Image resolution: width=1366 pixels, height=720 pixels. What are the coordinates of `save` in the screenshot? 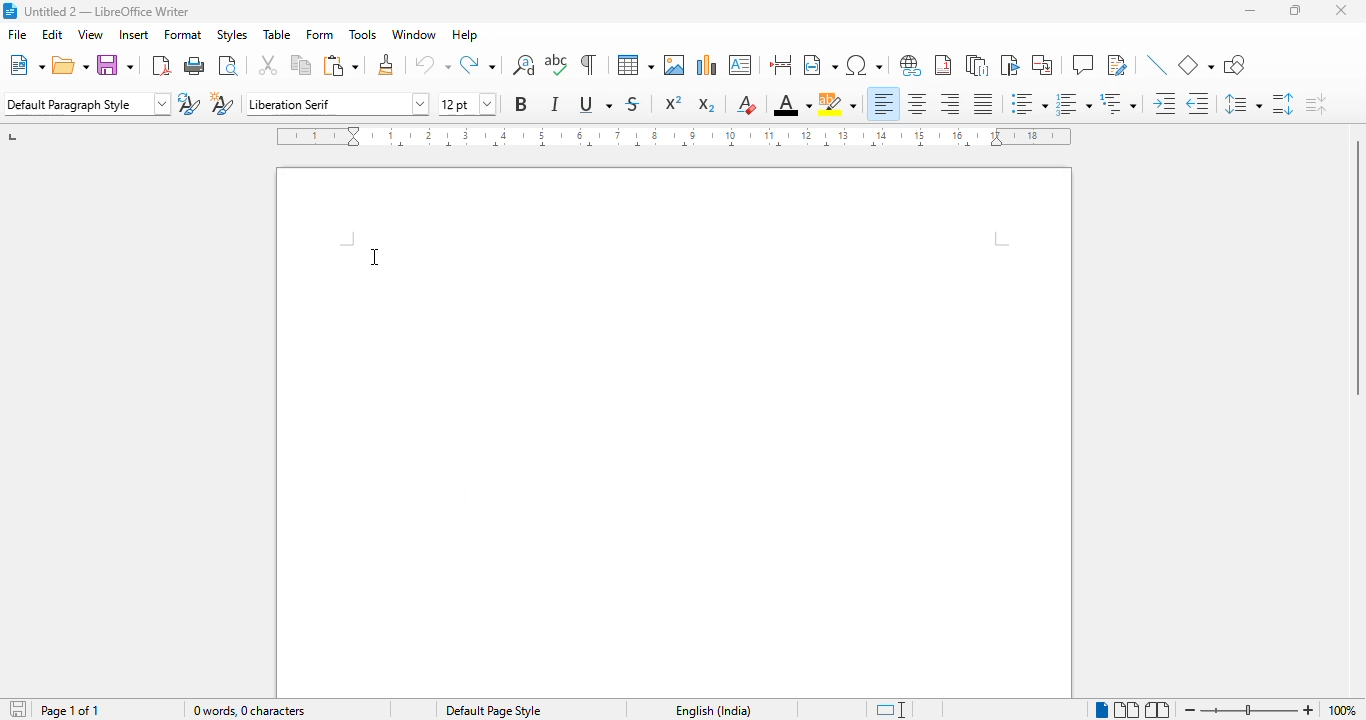 It's located at (116, 64).